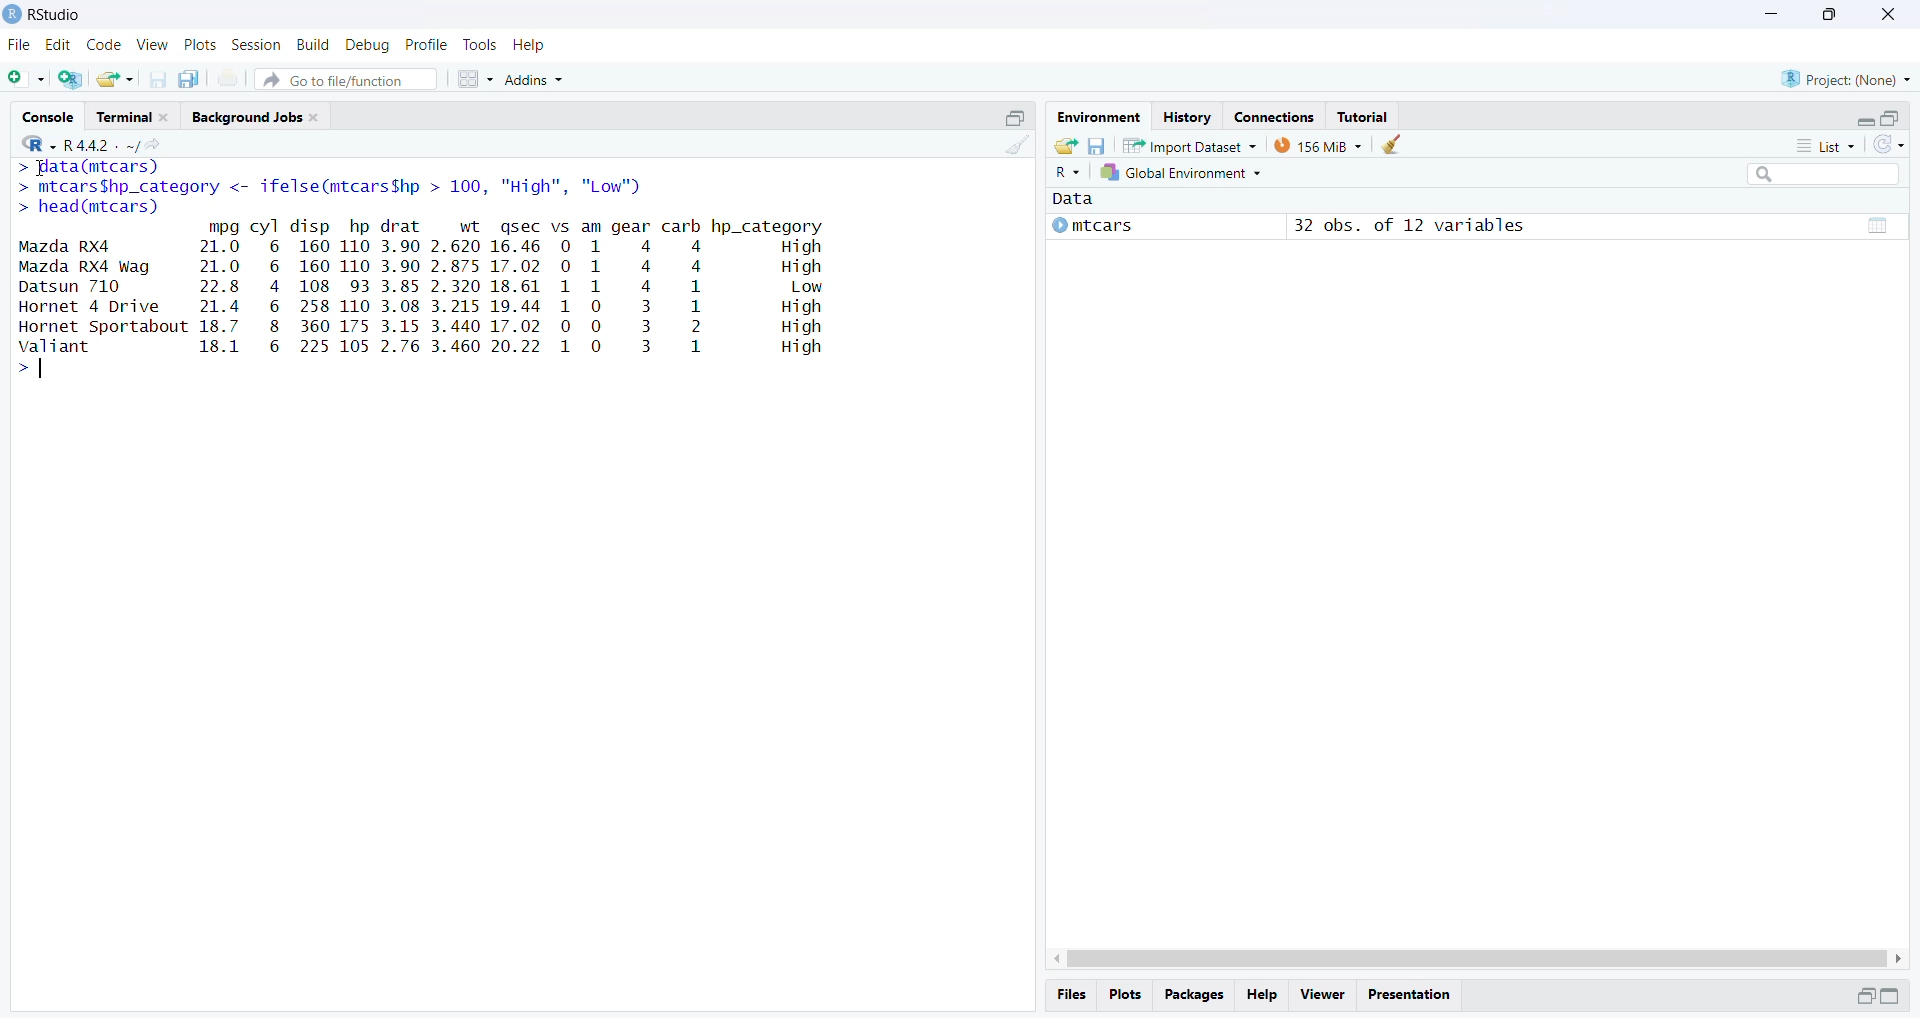  I want to click on Load workspace, so click(1063, 145).